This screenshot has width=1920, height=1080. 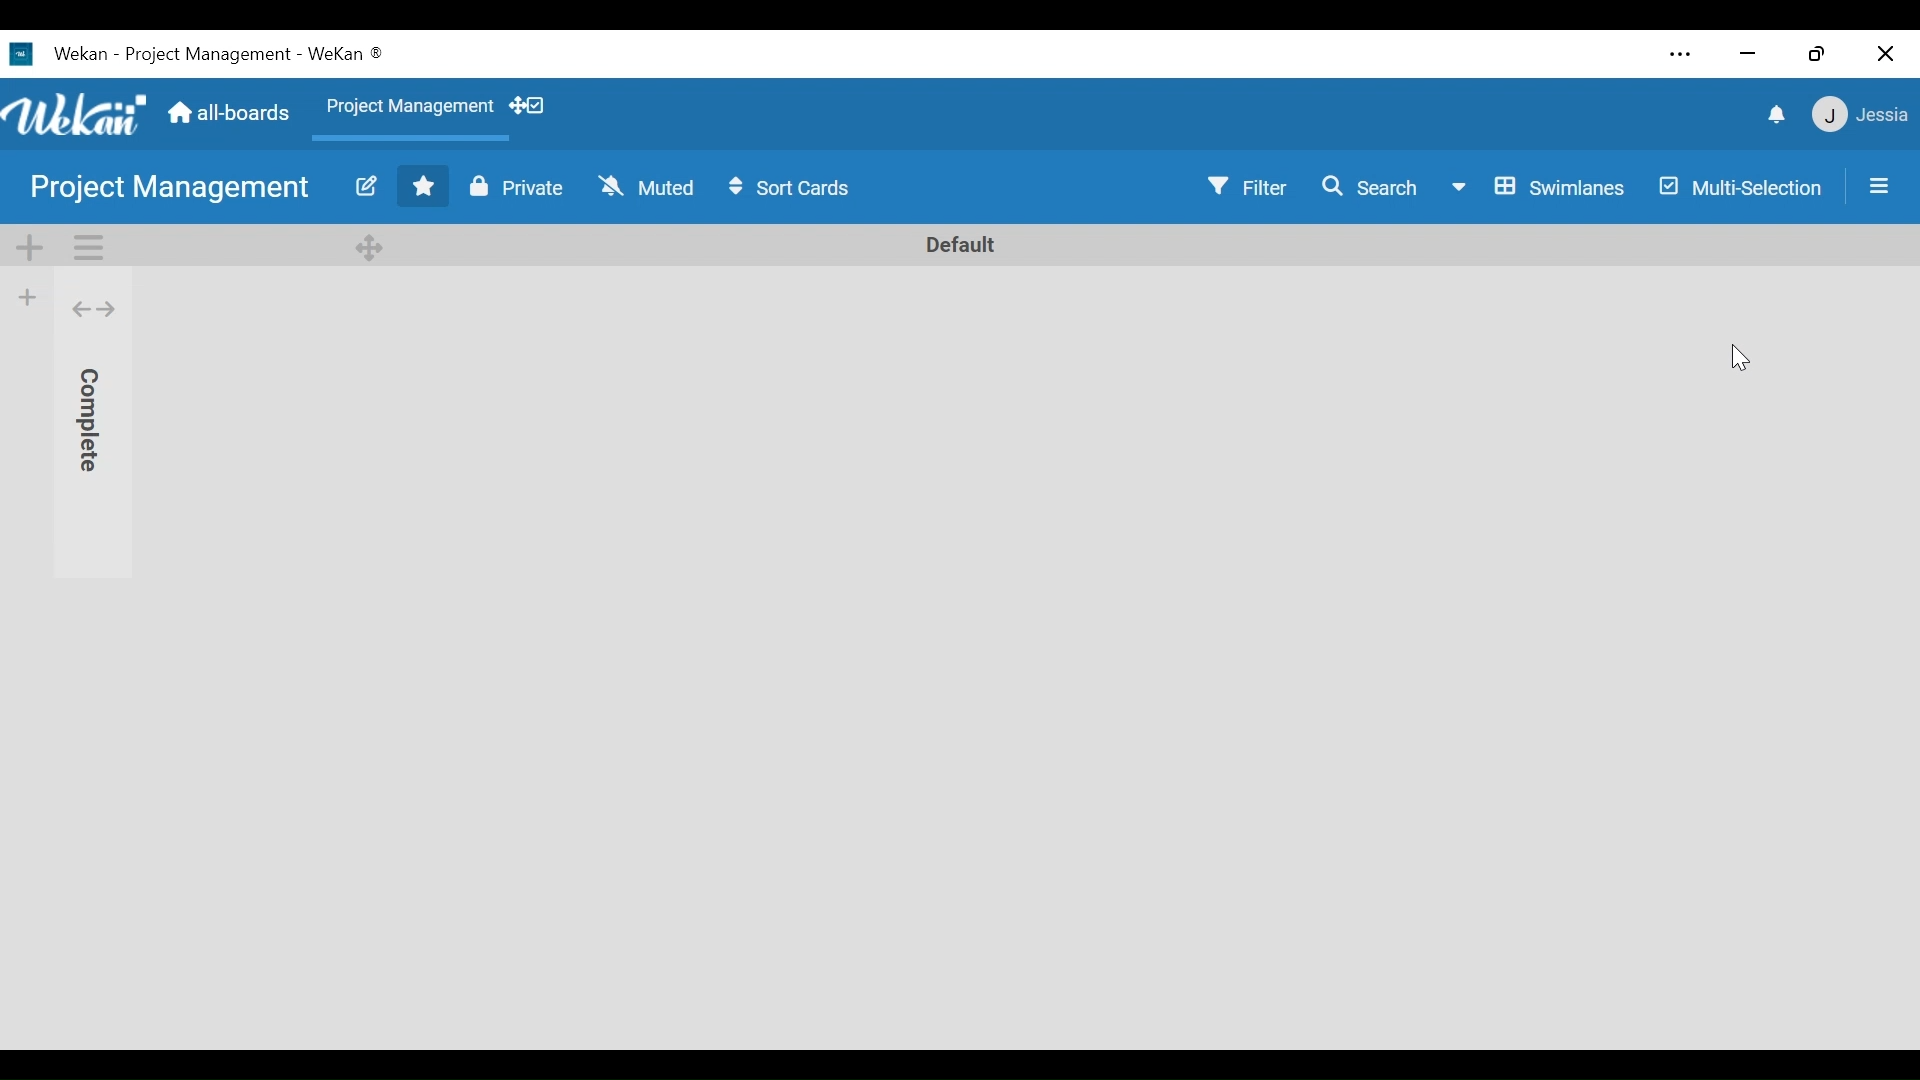 What do you see at coordinates (365, 185) in the screenshot?
I see `Edit ` at bounding box center [365, 185].